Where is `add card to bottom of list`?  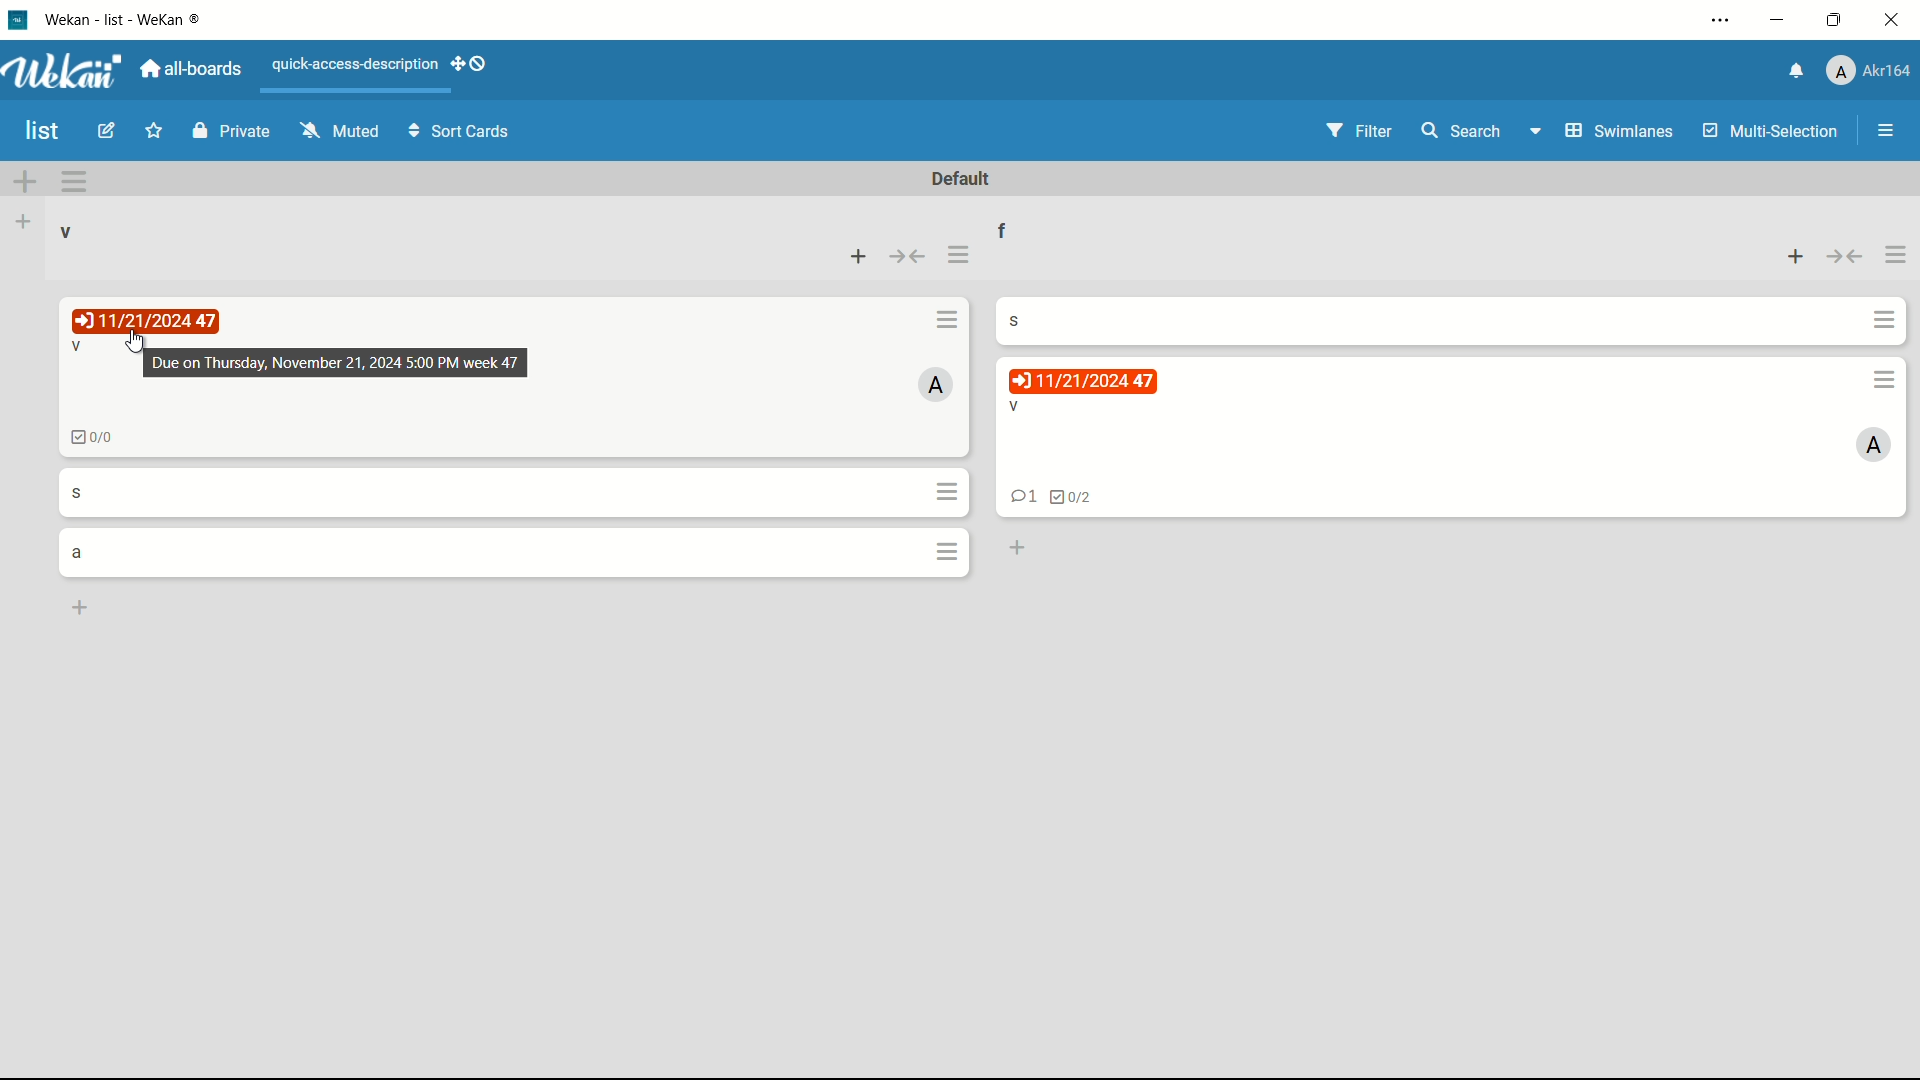 add card to bottom of list is located at coordinates (81, 607).